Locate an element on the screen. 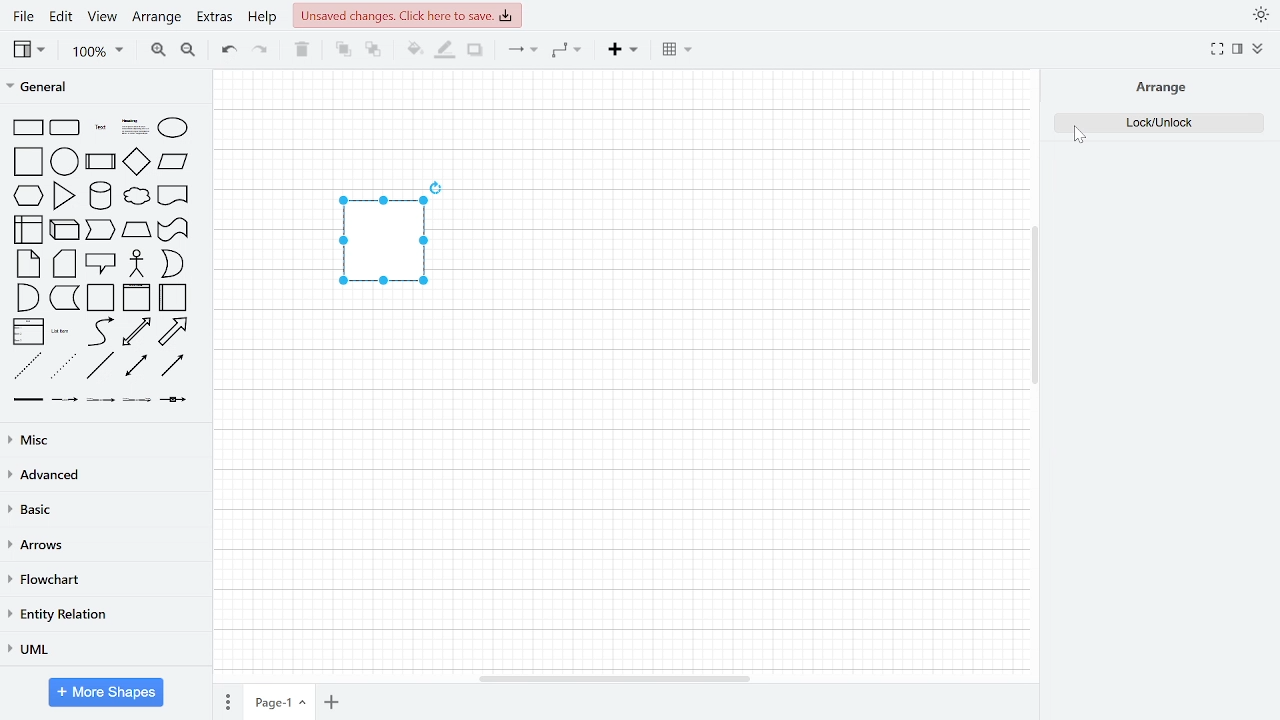 This screenshot has width=1280, height=720. ellipse is located at coordinates (174, 127).